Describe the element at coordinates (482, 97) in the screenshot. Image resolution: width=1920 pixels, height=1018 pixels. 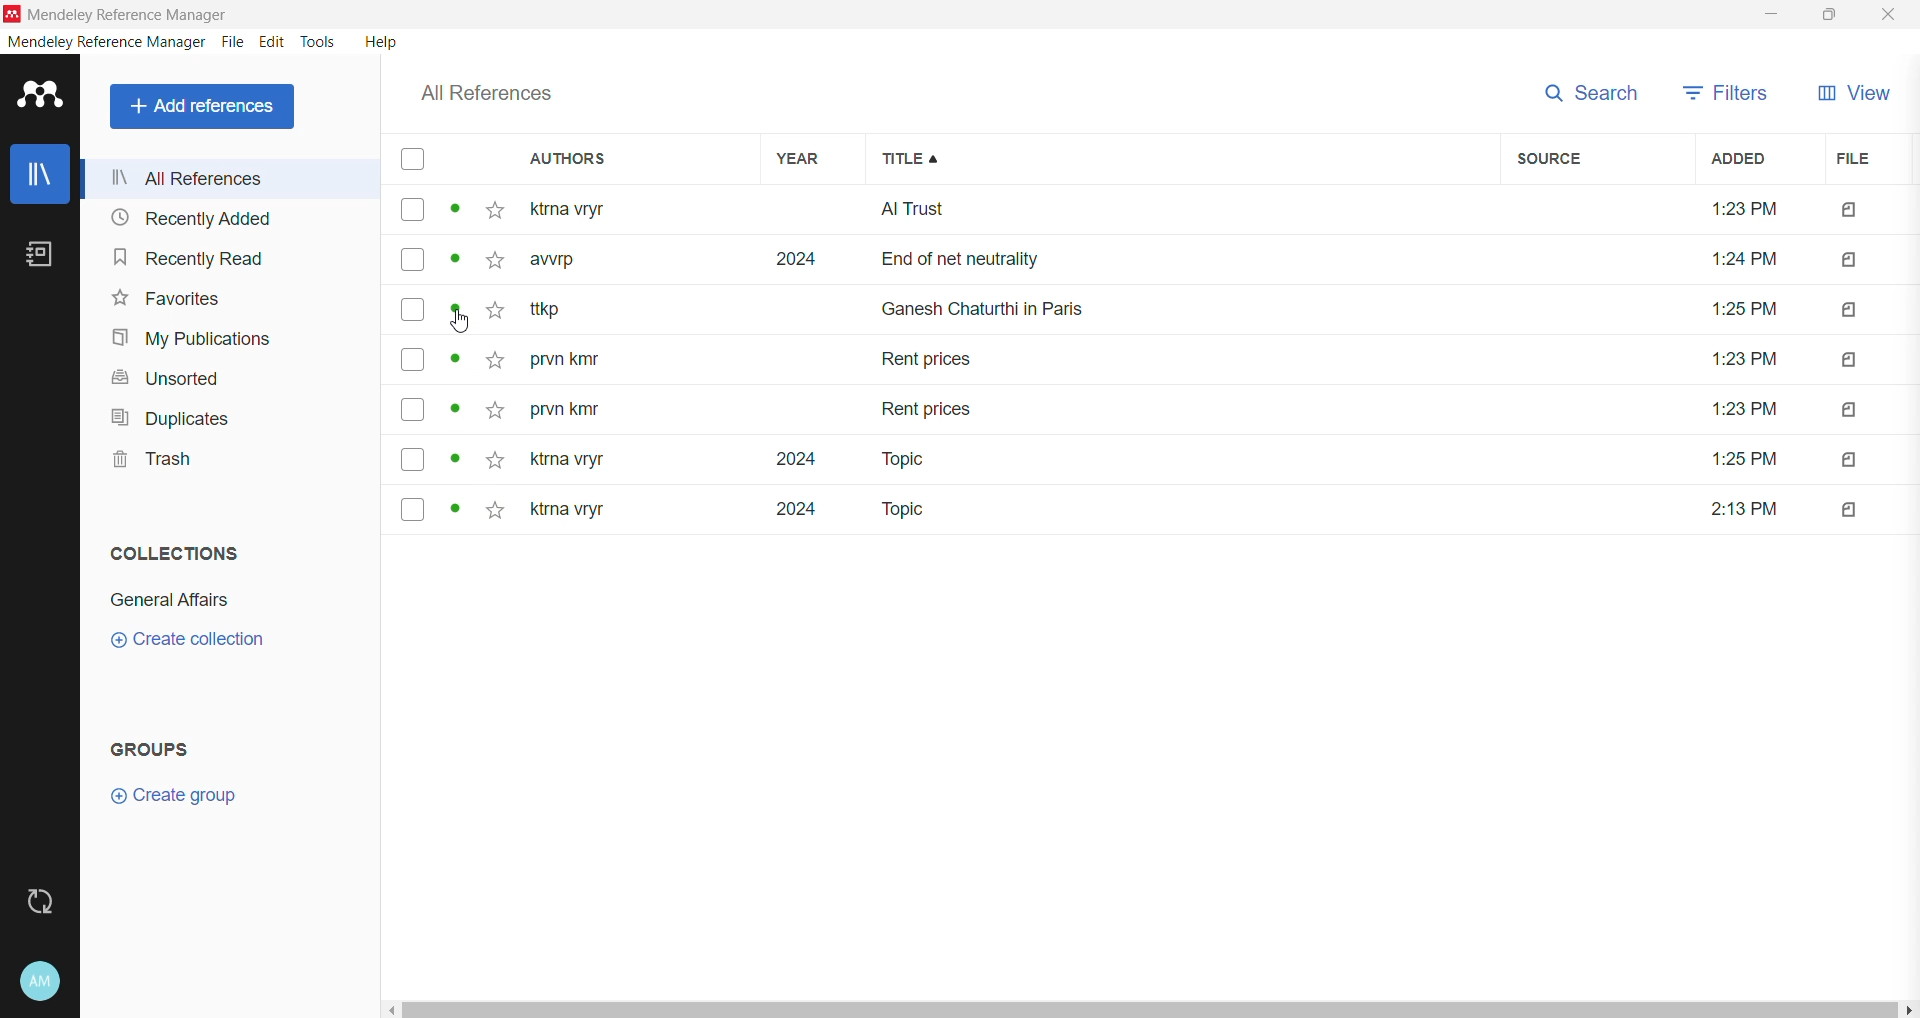
I see `All References` at that location.